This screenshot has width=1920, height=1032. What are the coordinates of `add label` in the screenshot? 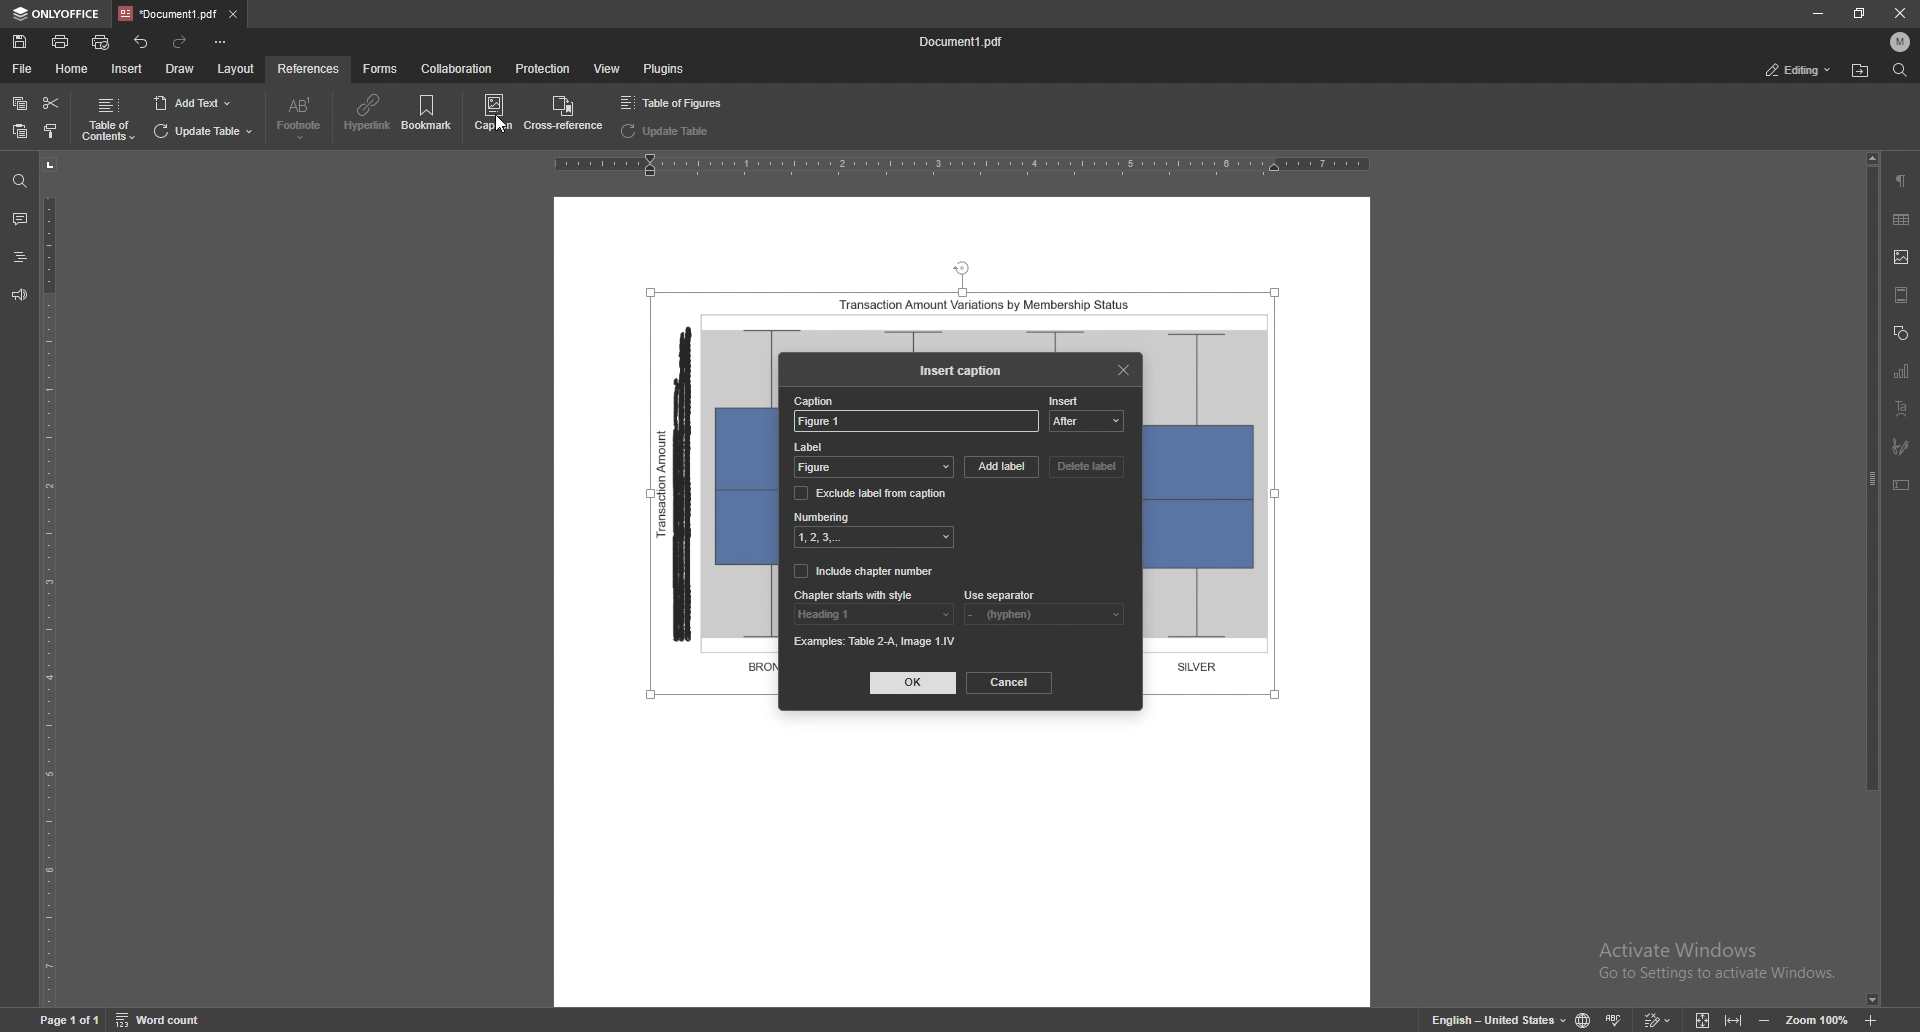 It's located at (1002, 469).